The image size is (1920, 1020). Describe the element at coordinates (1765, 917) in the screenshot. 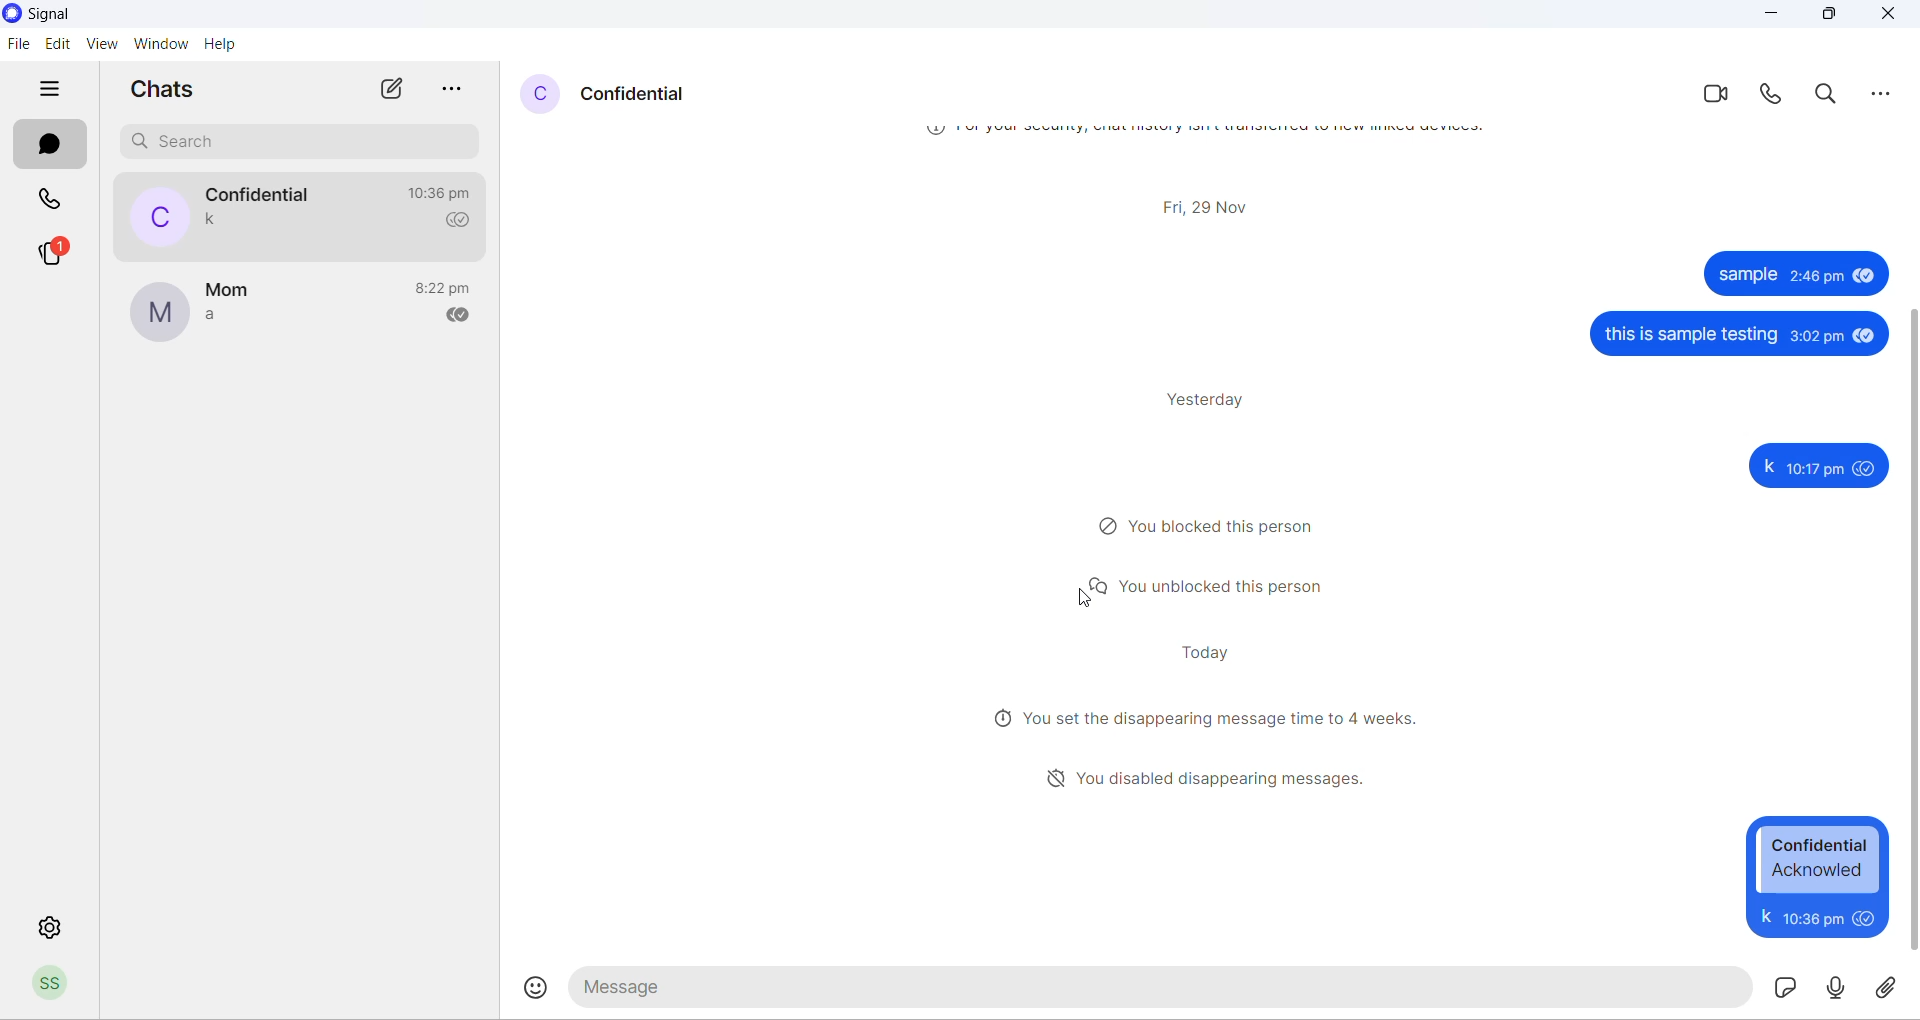

I see `k` at that location.